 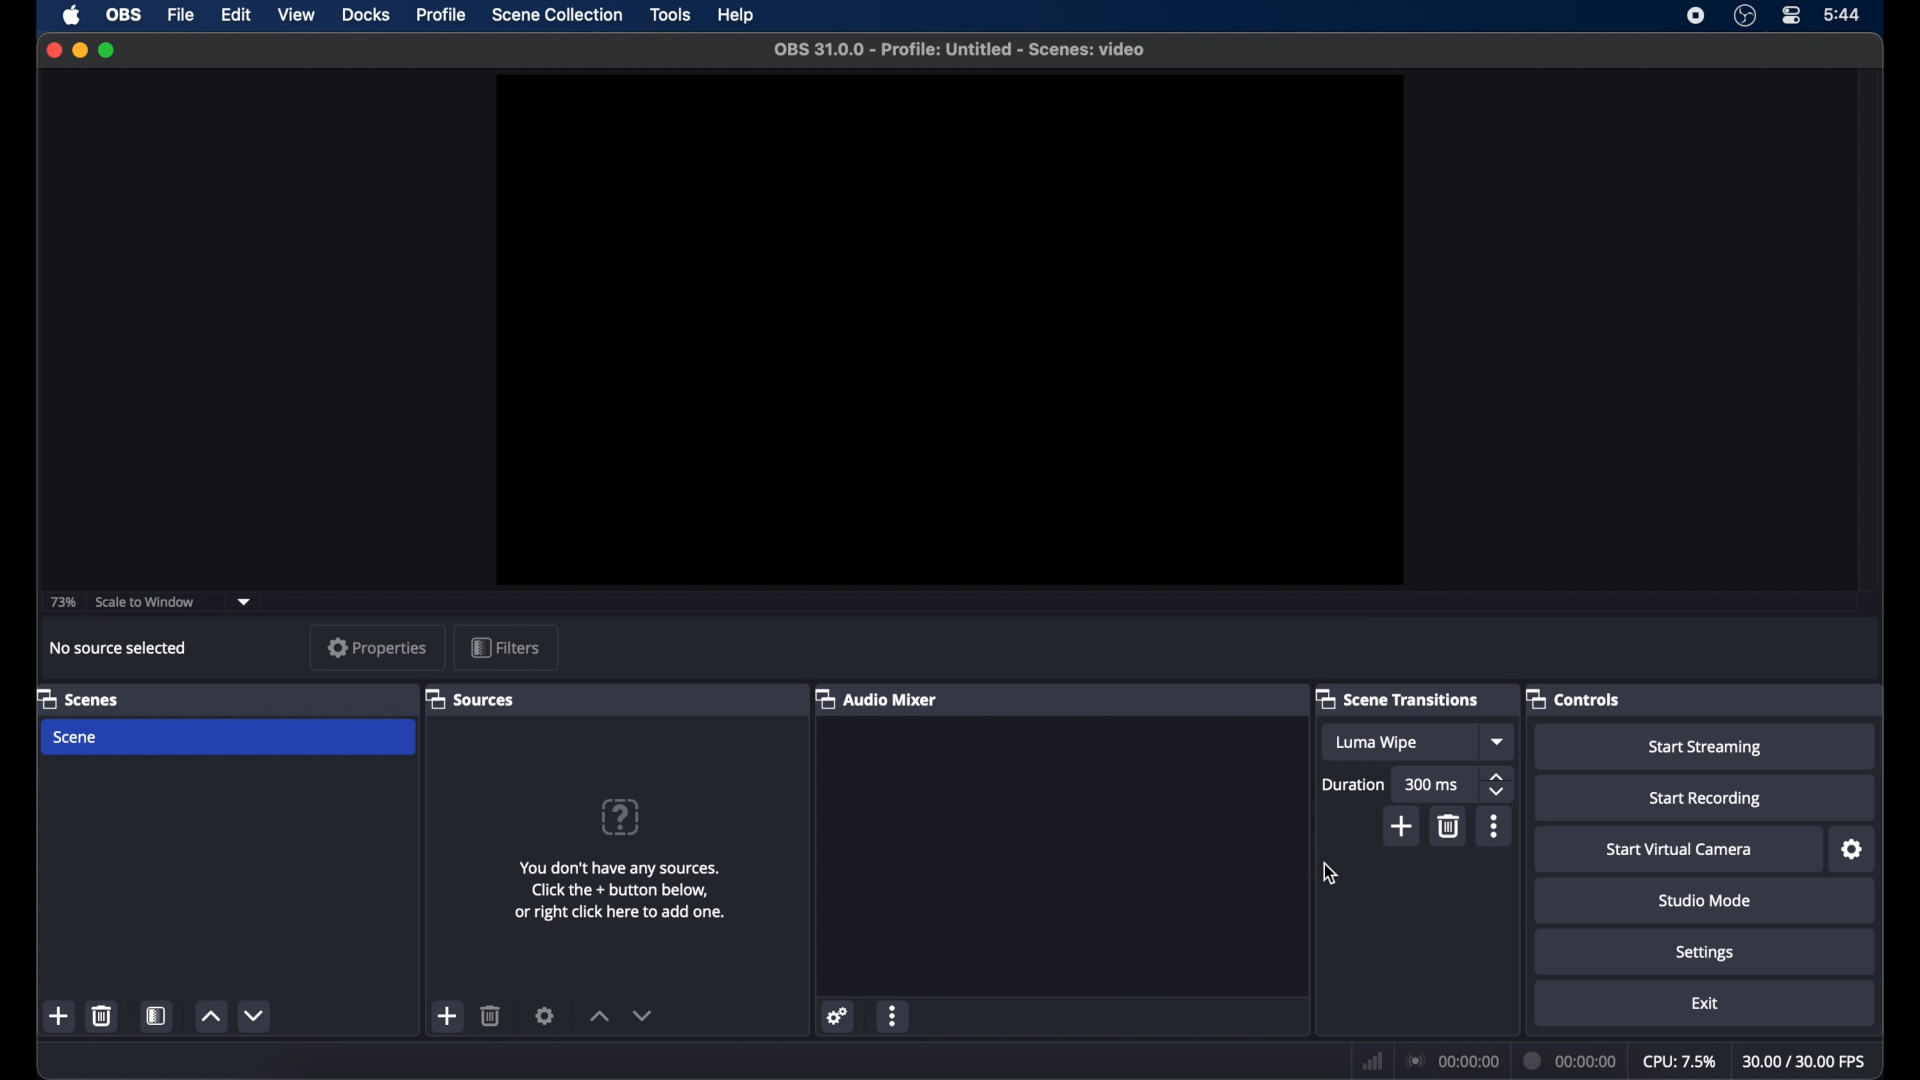 What do you see at coordinates (1706, 747) in the screenshot?
I see `start streaming` at bounding box center [1706, 747].